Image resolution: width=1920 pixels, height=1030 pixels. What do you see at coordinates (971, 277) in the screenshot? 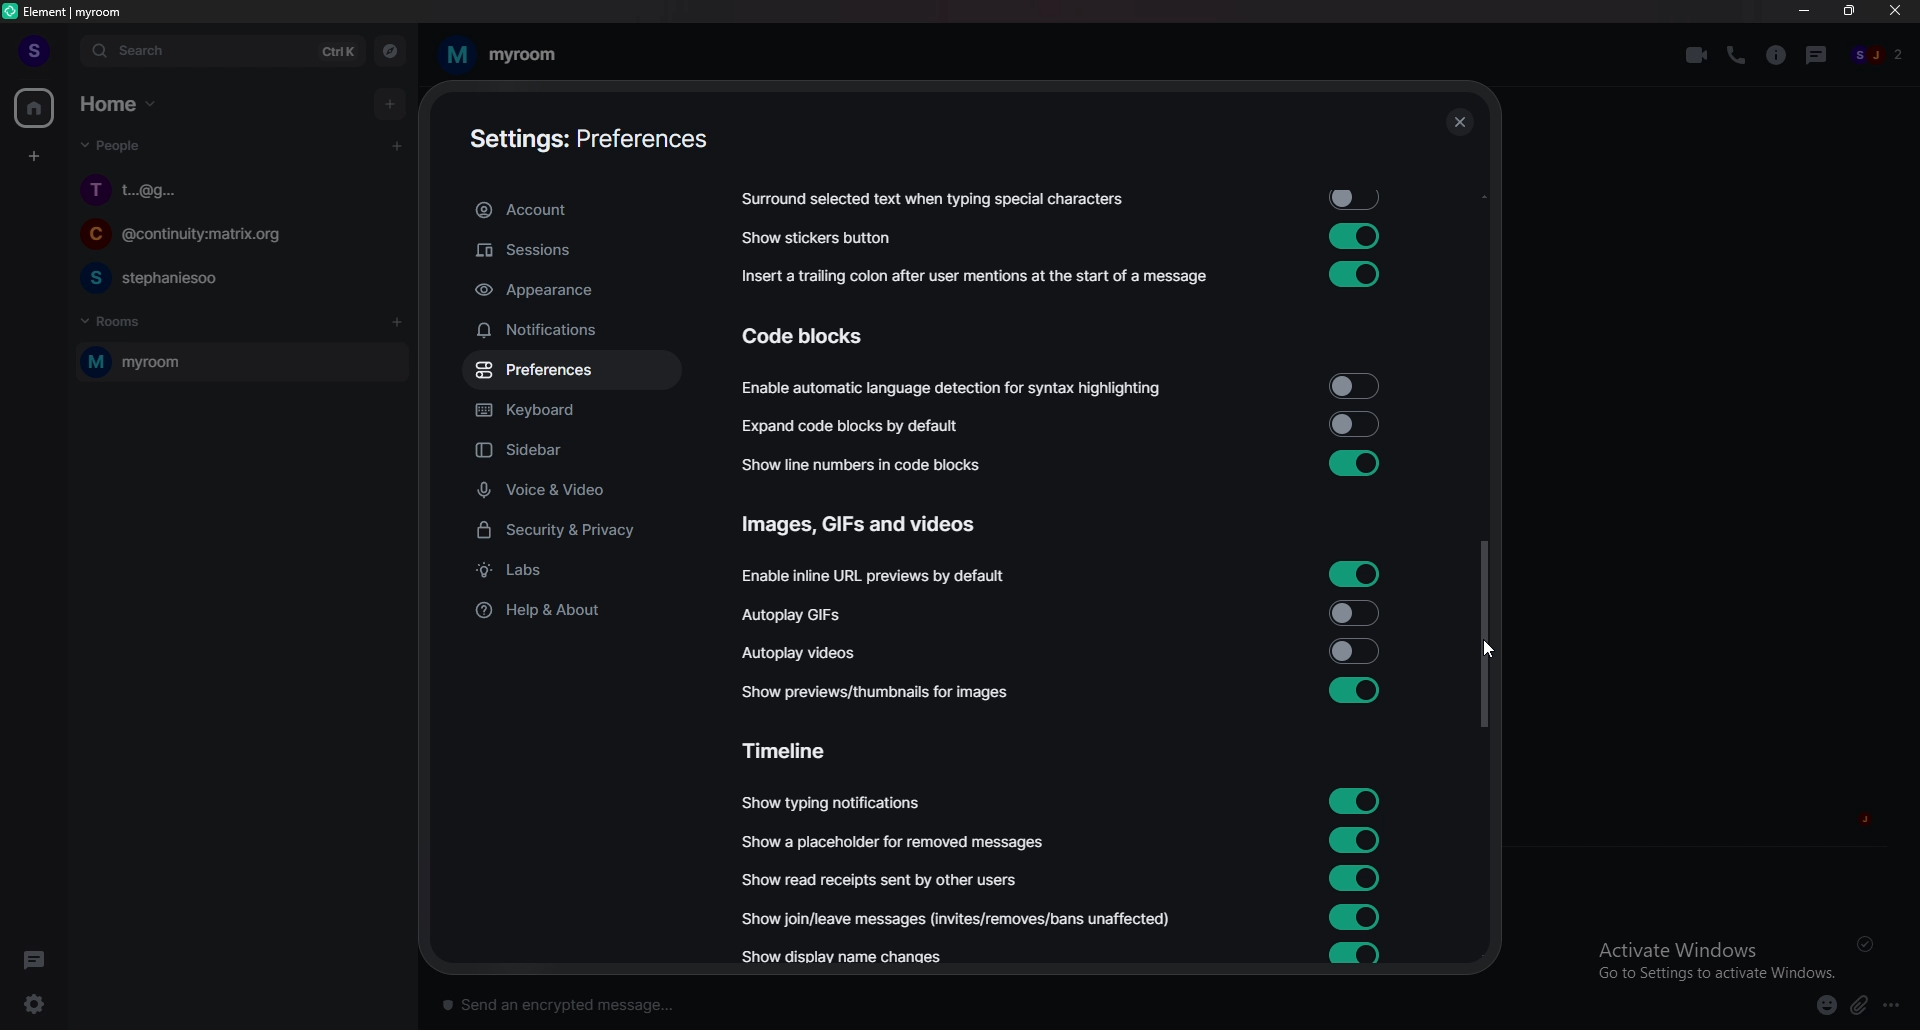
I see `insert and trailing colon` at bounding box center [971, 277].